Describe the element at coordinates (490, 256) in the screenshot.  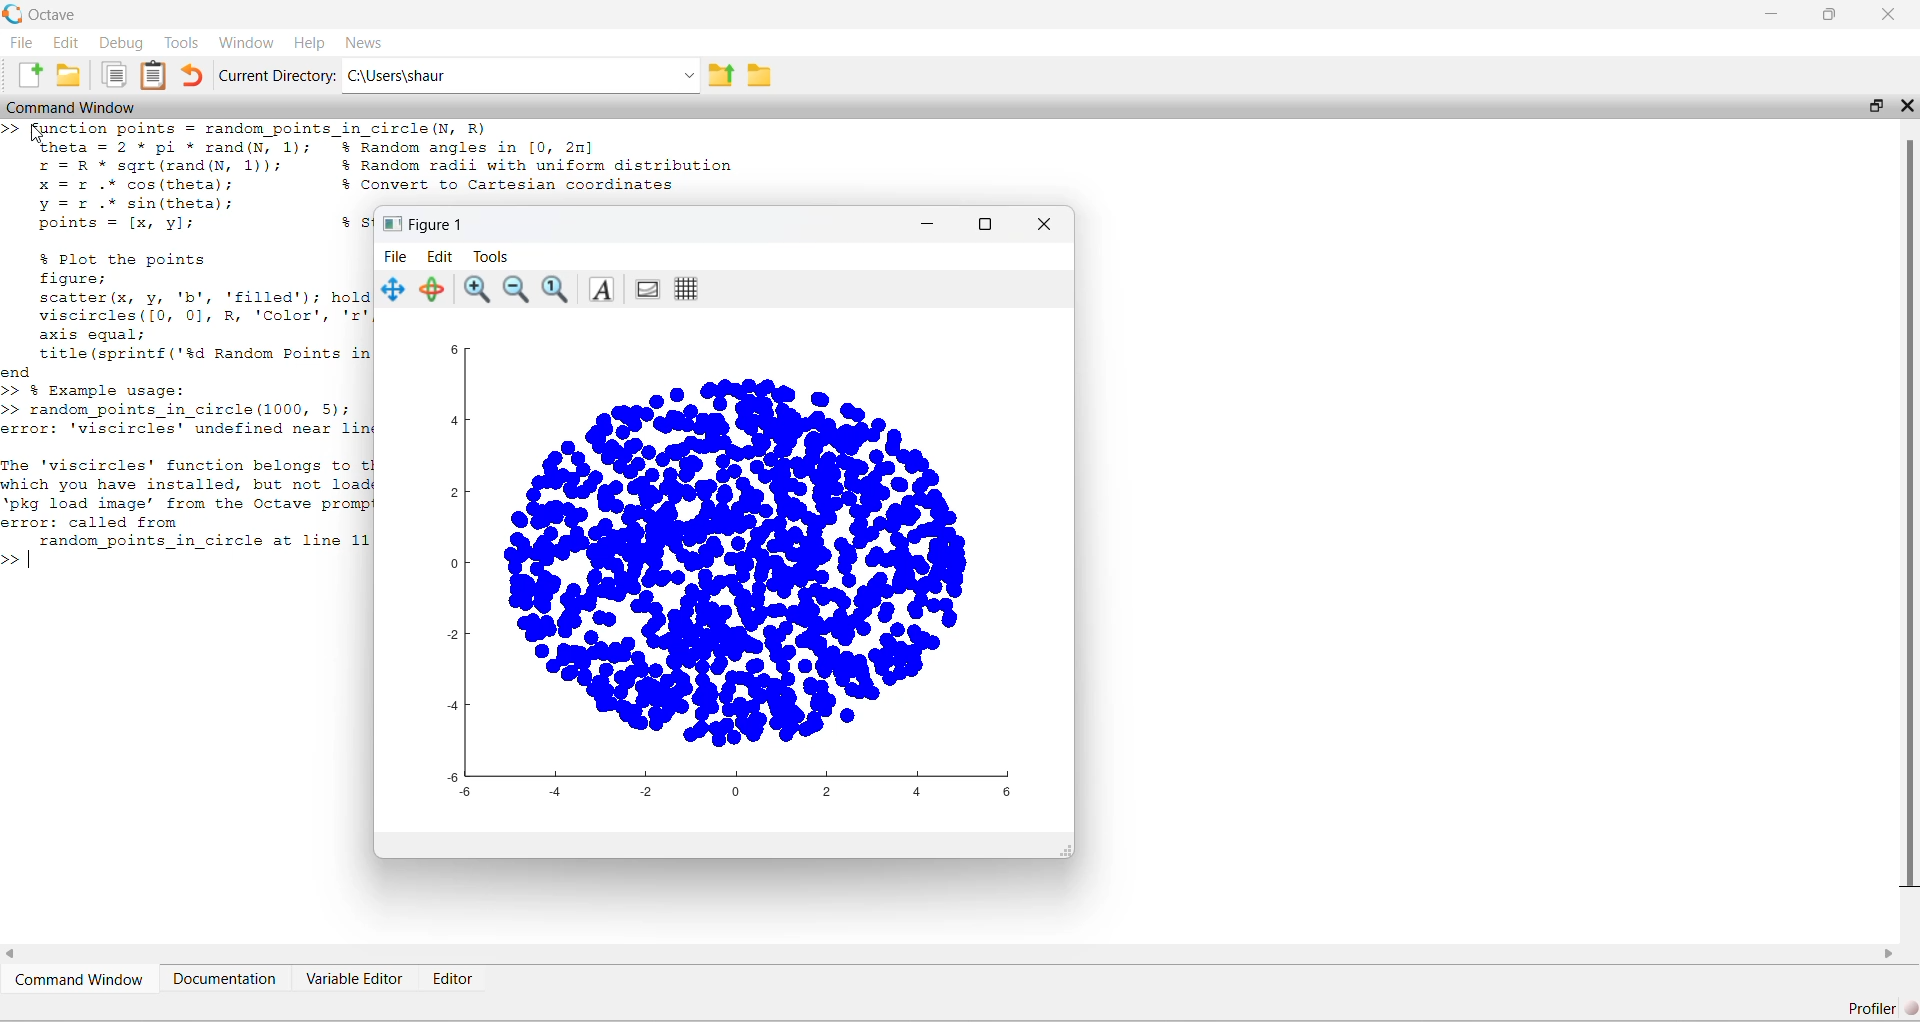
I see `Tools` at that location.